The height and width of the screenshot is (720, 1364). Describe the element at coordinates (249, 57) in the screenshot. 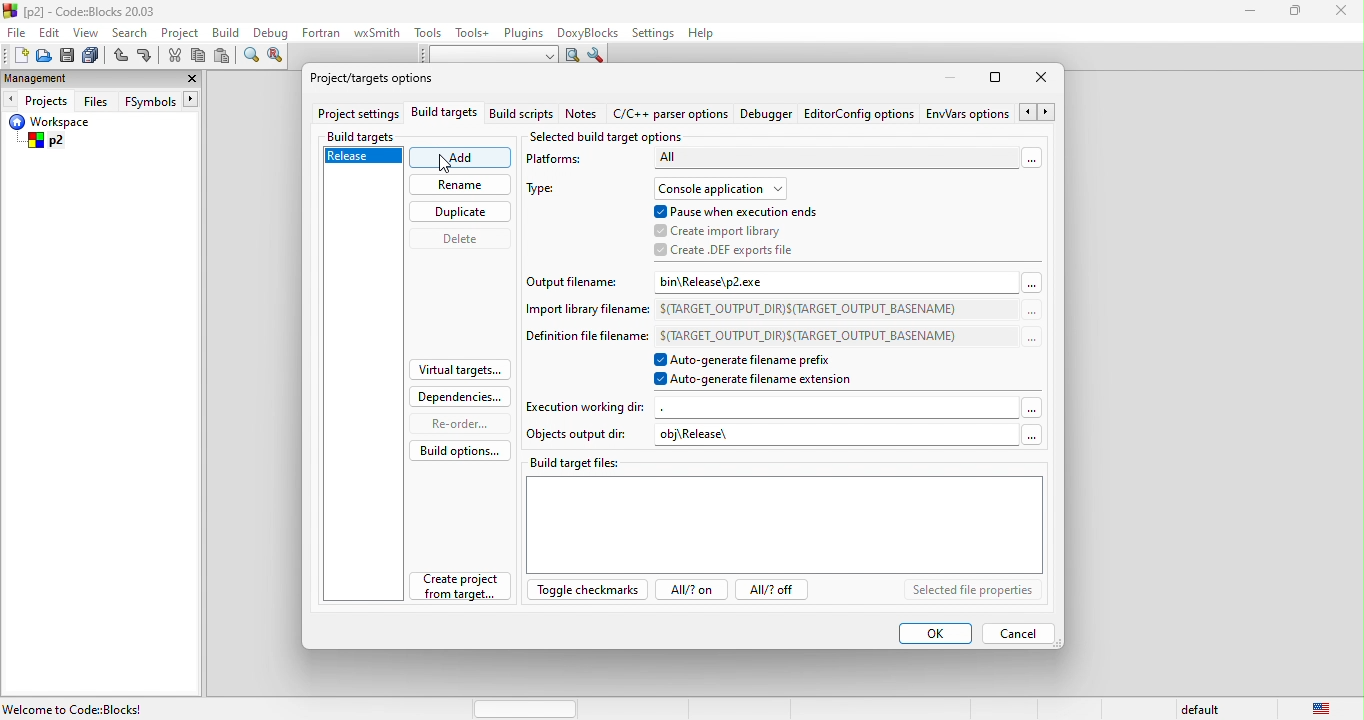

I see `find ` at that location.